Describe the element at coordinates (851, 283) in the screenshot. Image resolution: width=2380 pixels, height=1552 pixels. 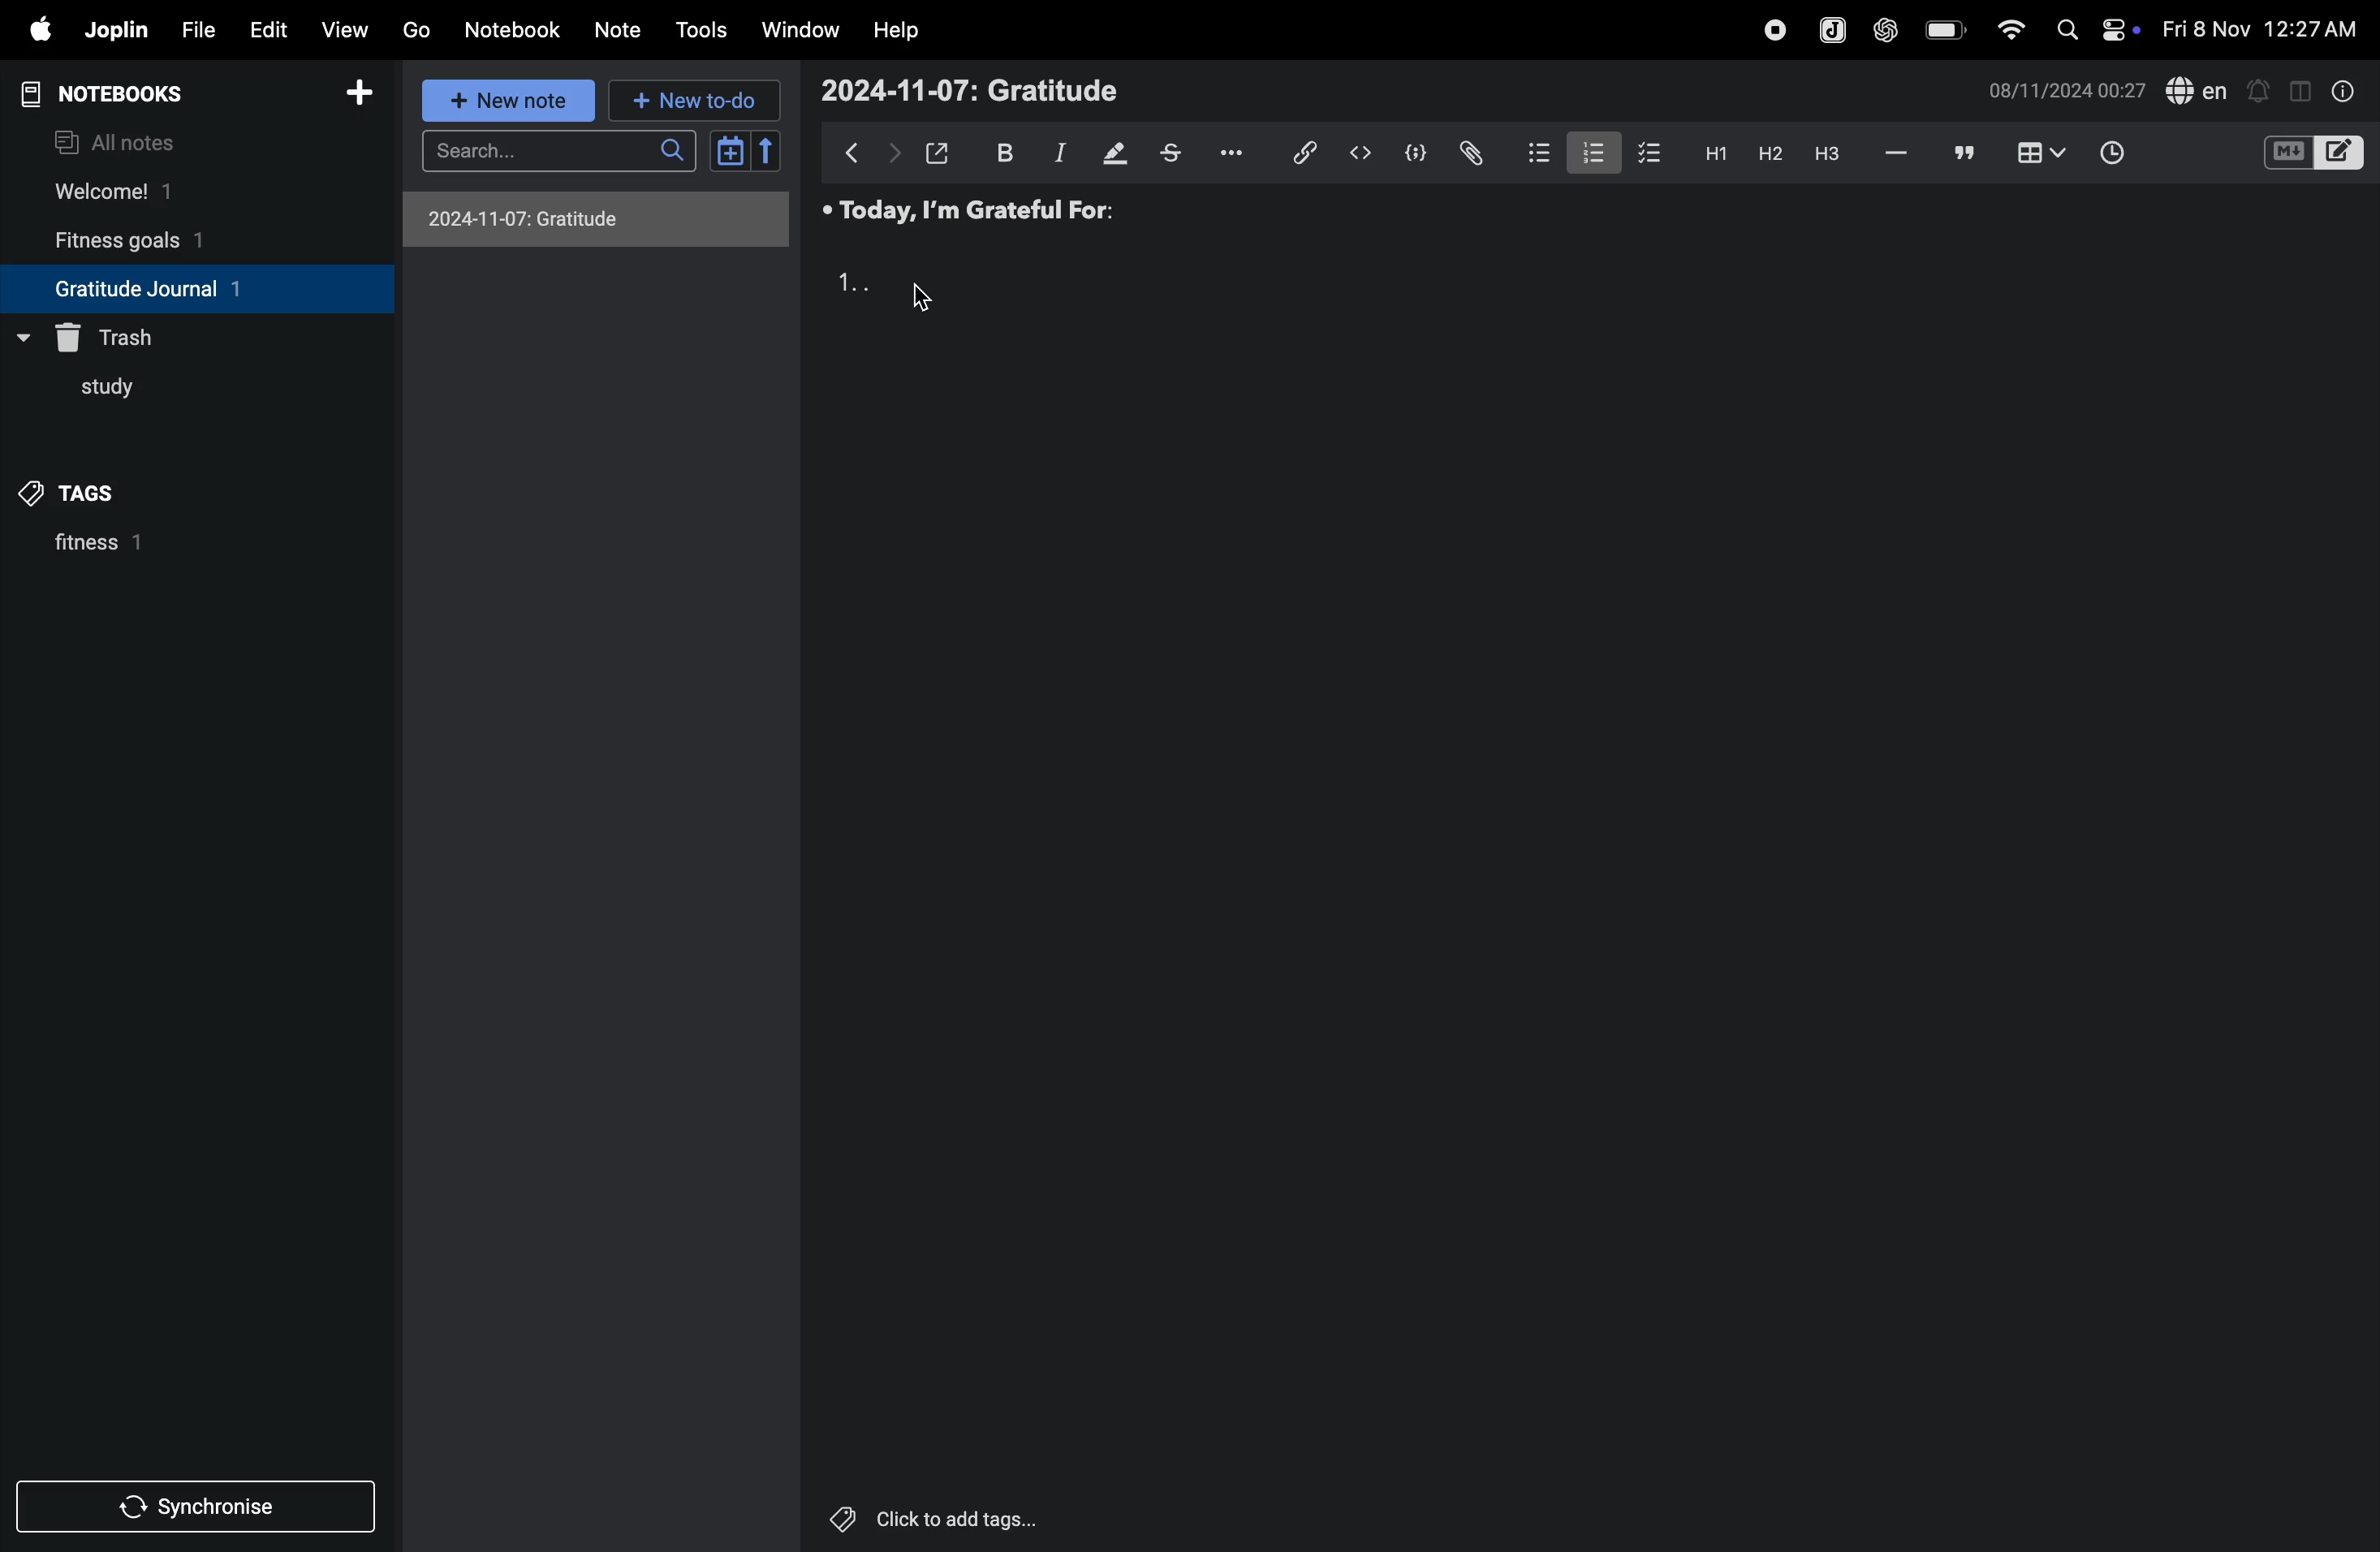
I see `1` at that location.